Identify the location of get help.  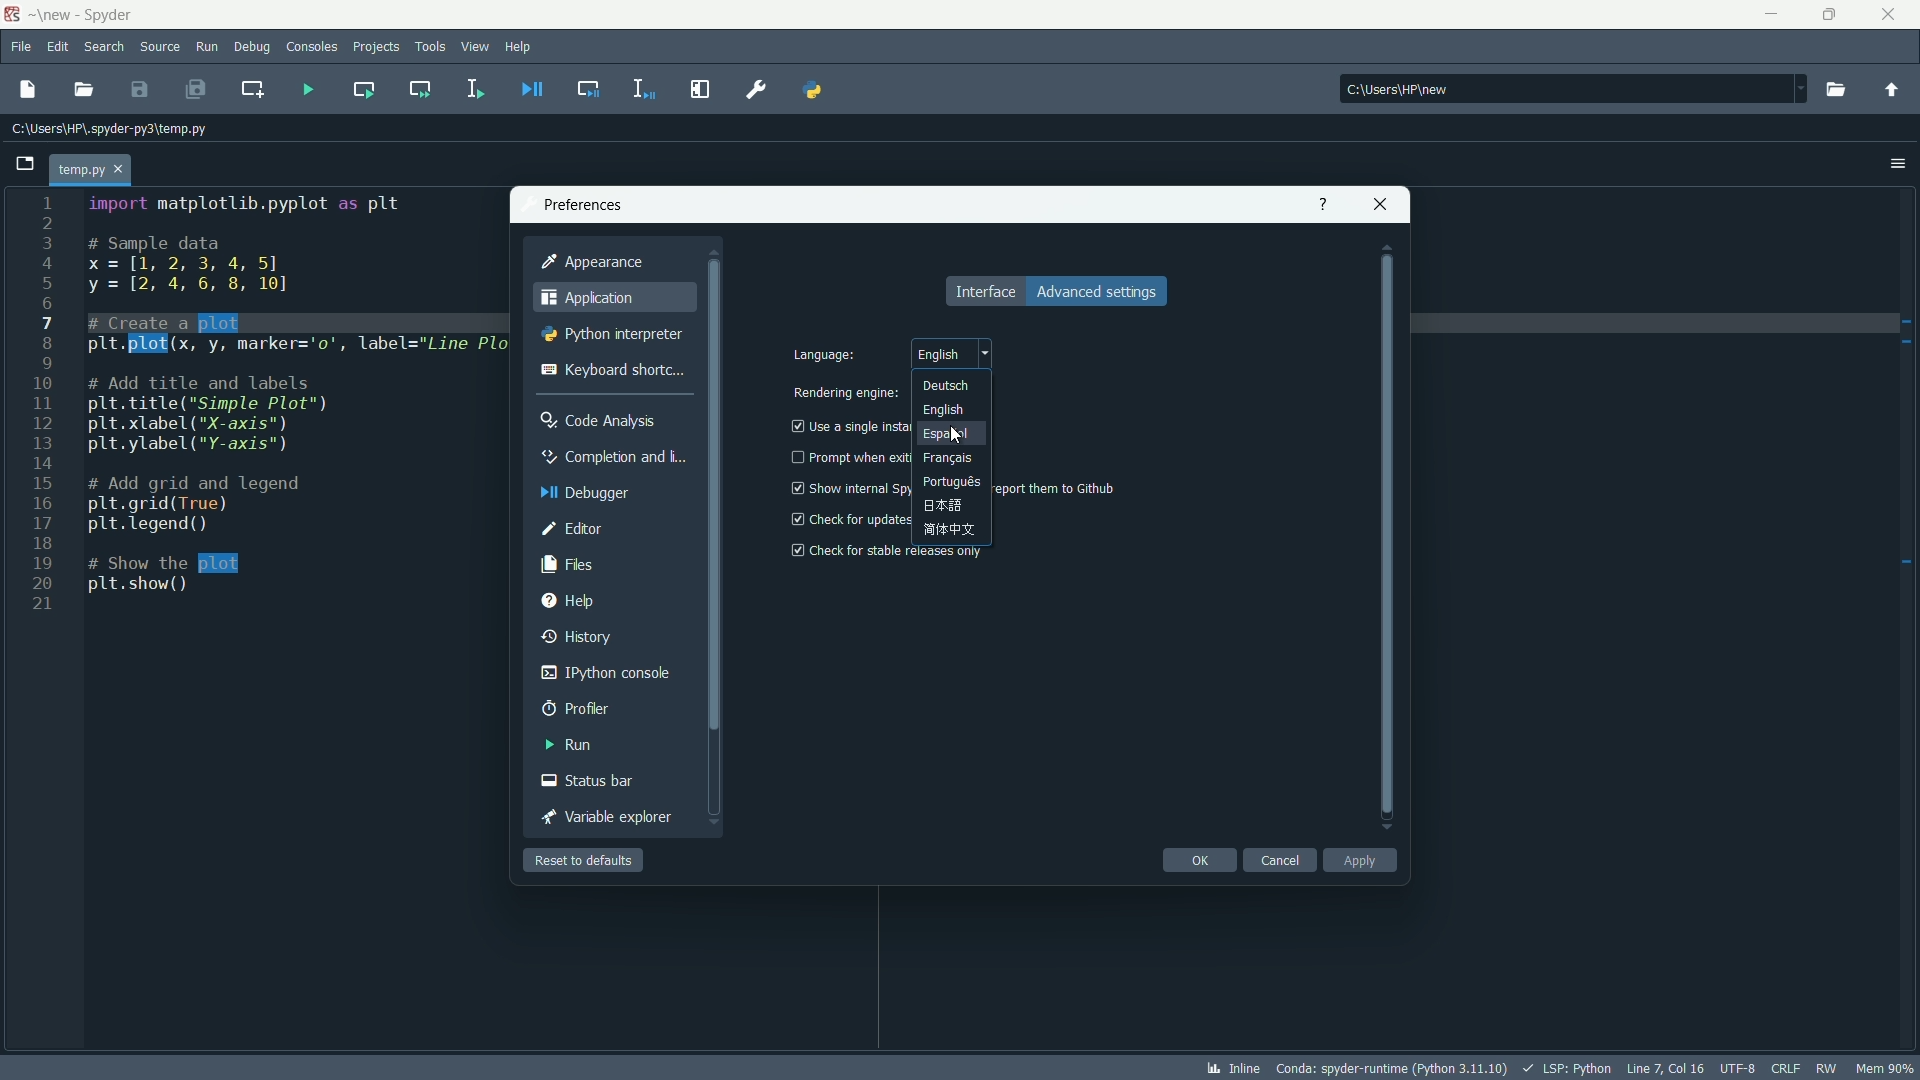
(1321, 204).